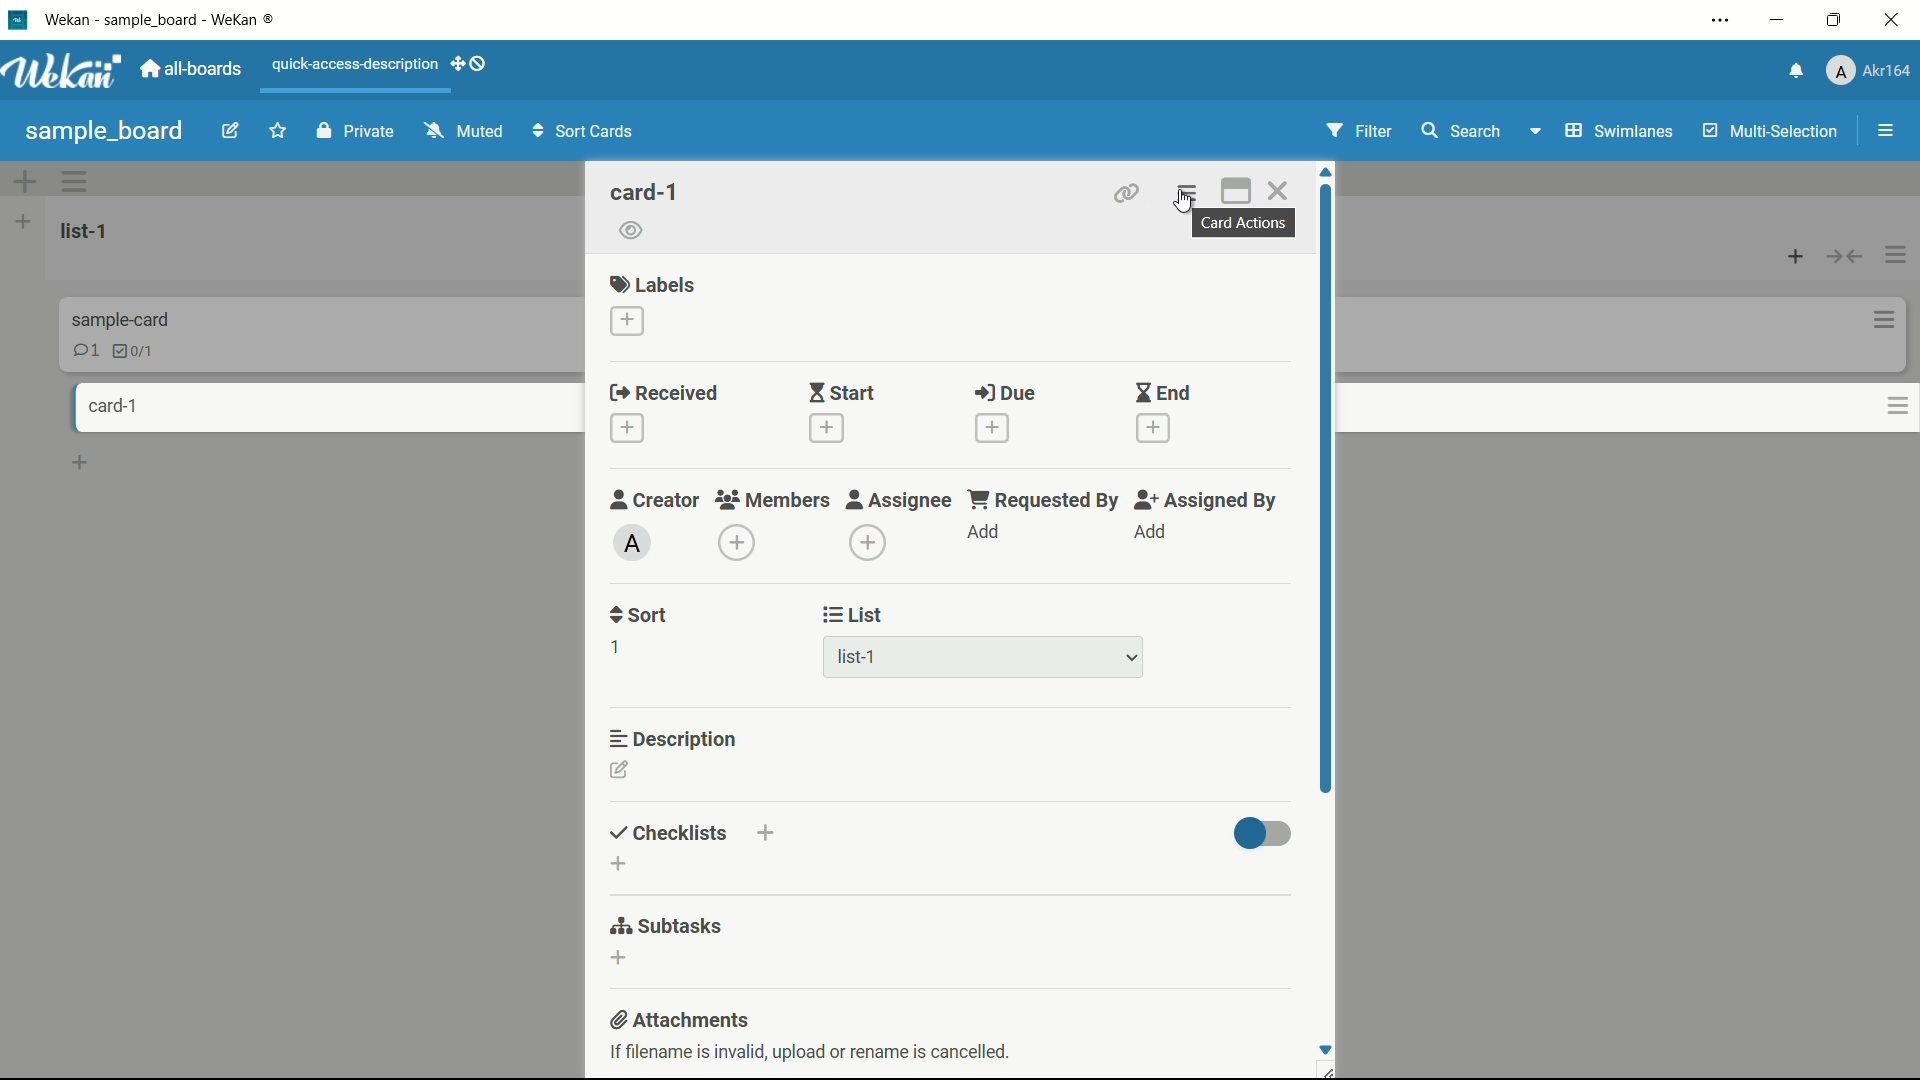 This screenshot has width=1920, height=1080. What do you see at coordinates (1765, 130) in the screenshot?
I see `multi-selection` at bounding box center [1765, 130].